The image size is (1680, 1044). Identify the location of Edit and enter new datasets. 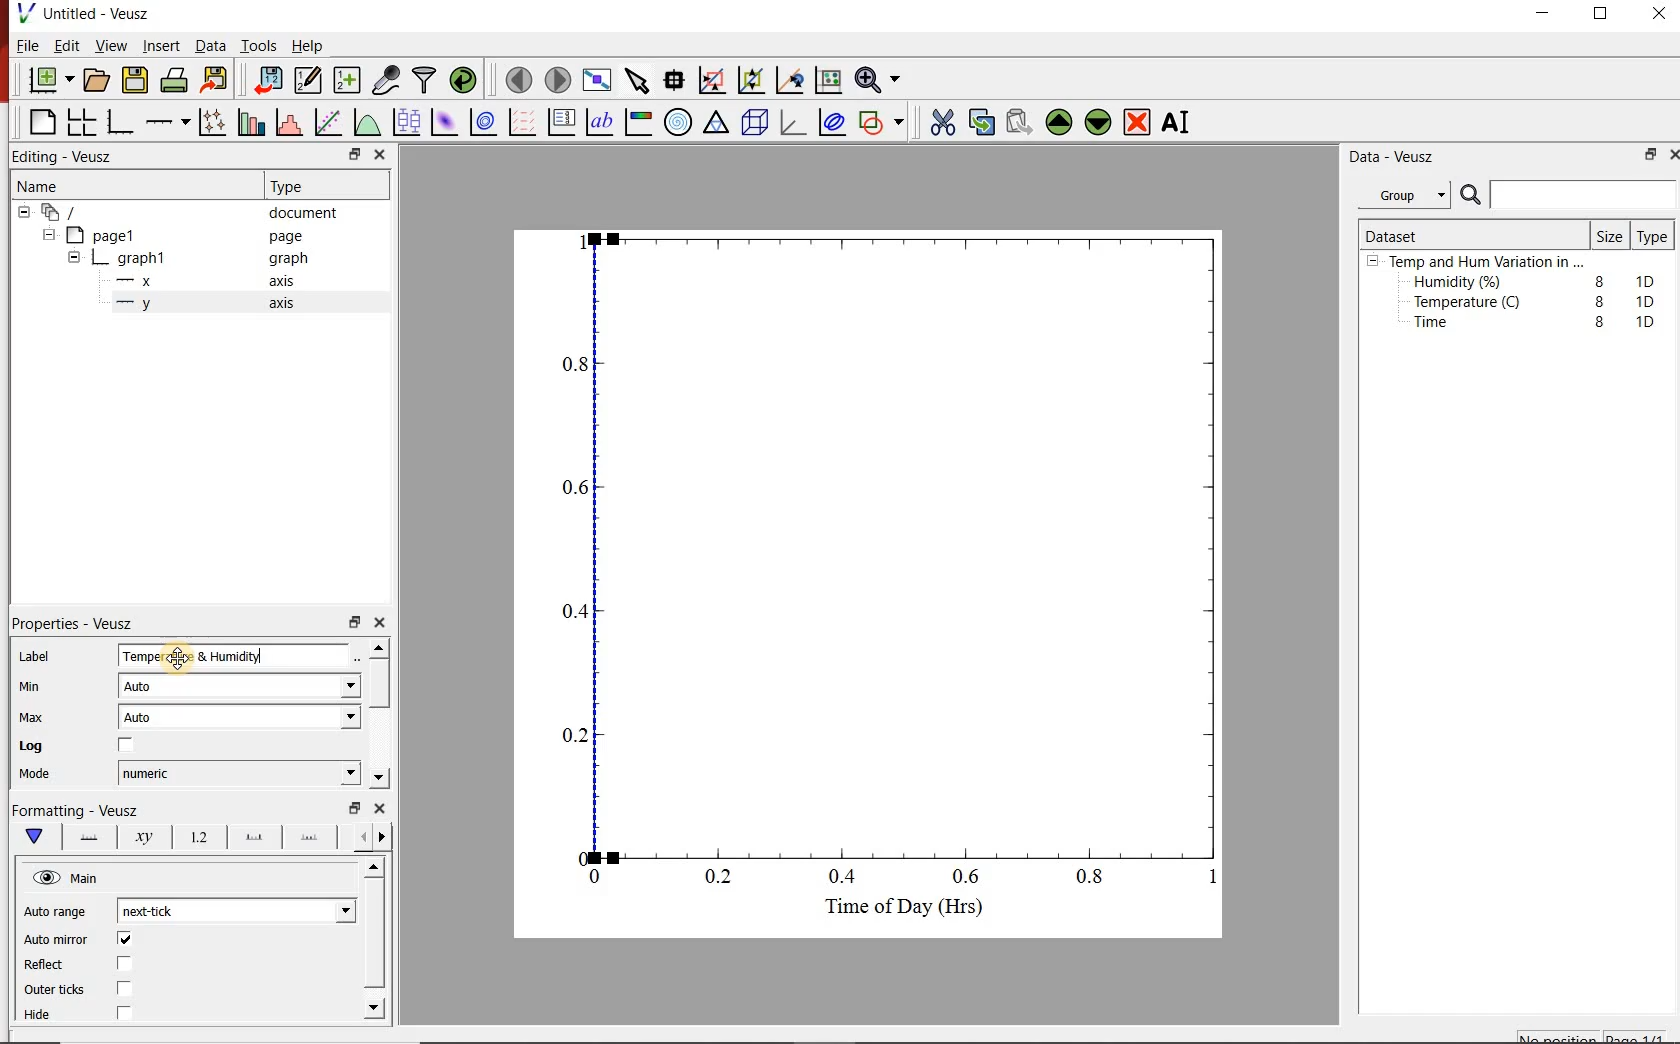
(309, 81).